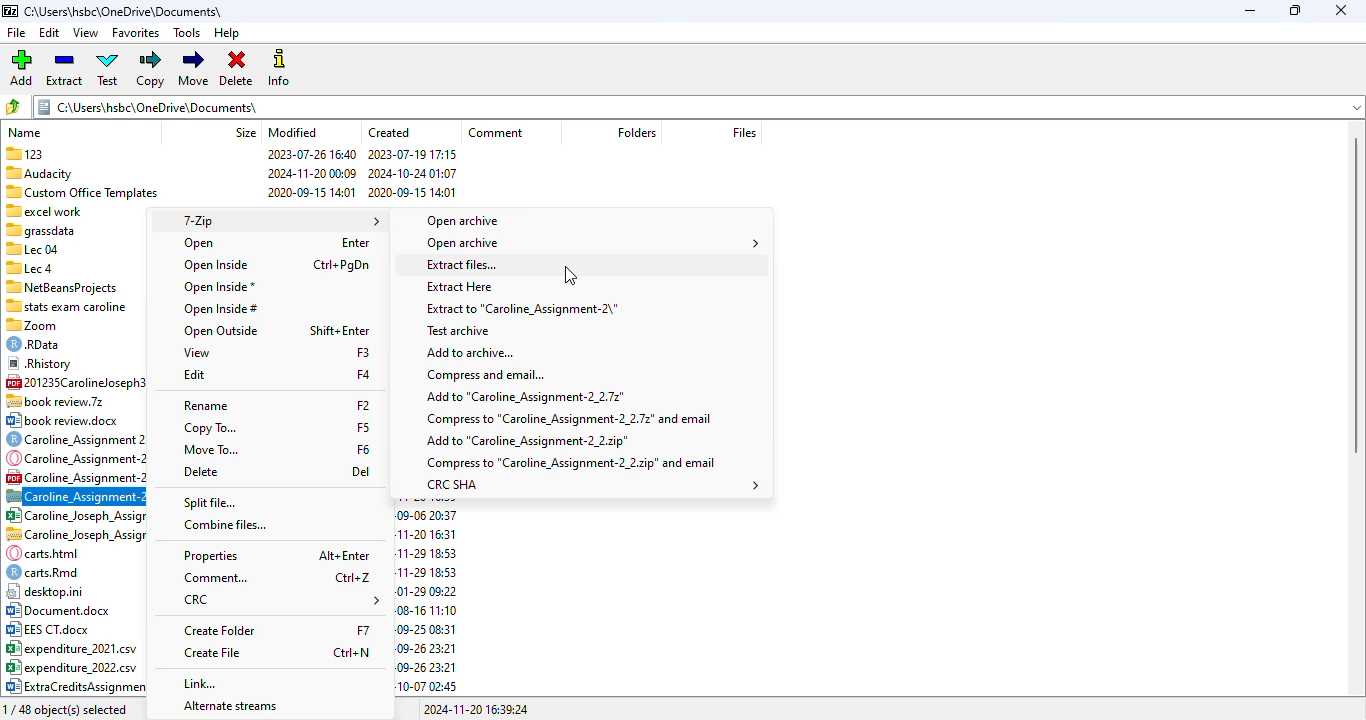 This screenshot has width=1366, height=720. I want to click on open inside*, so click(219, 287).